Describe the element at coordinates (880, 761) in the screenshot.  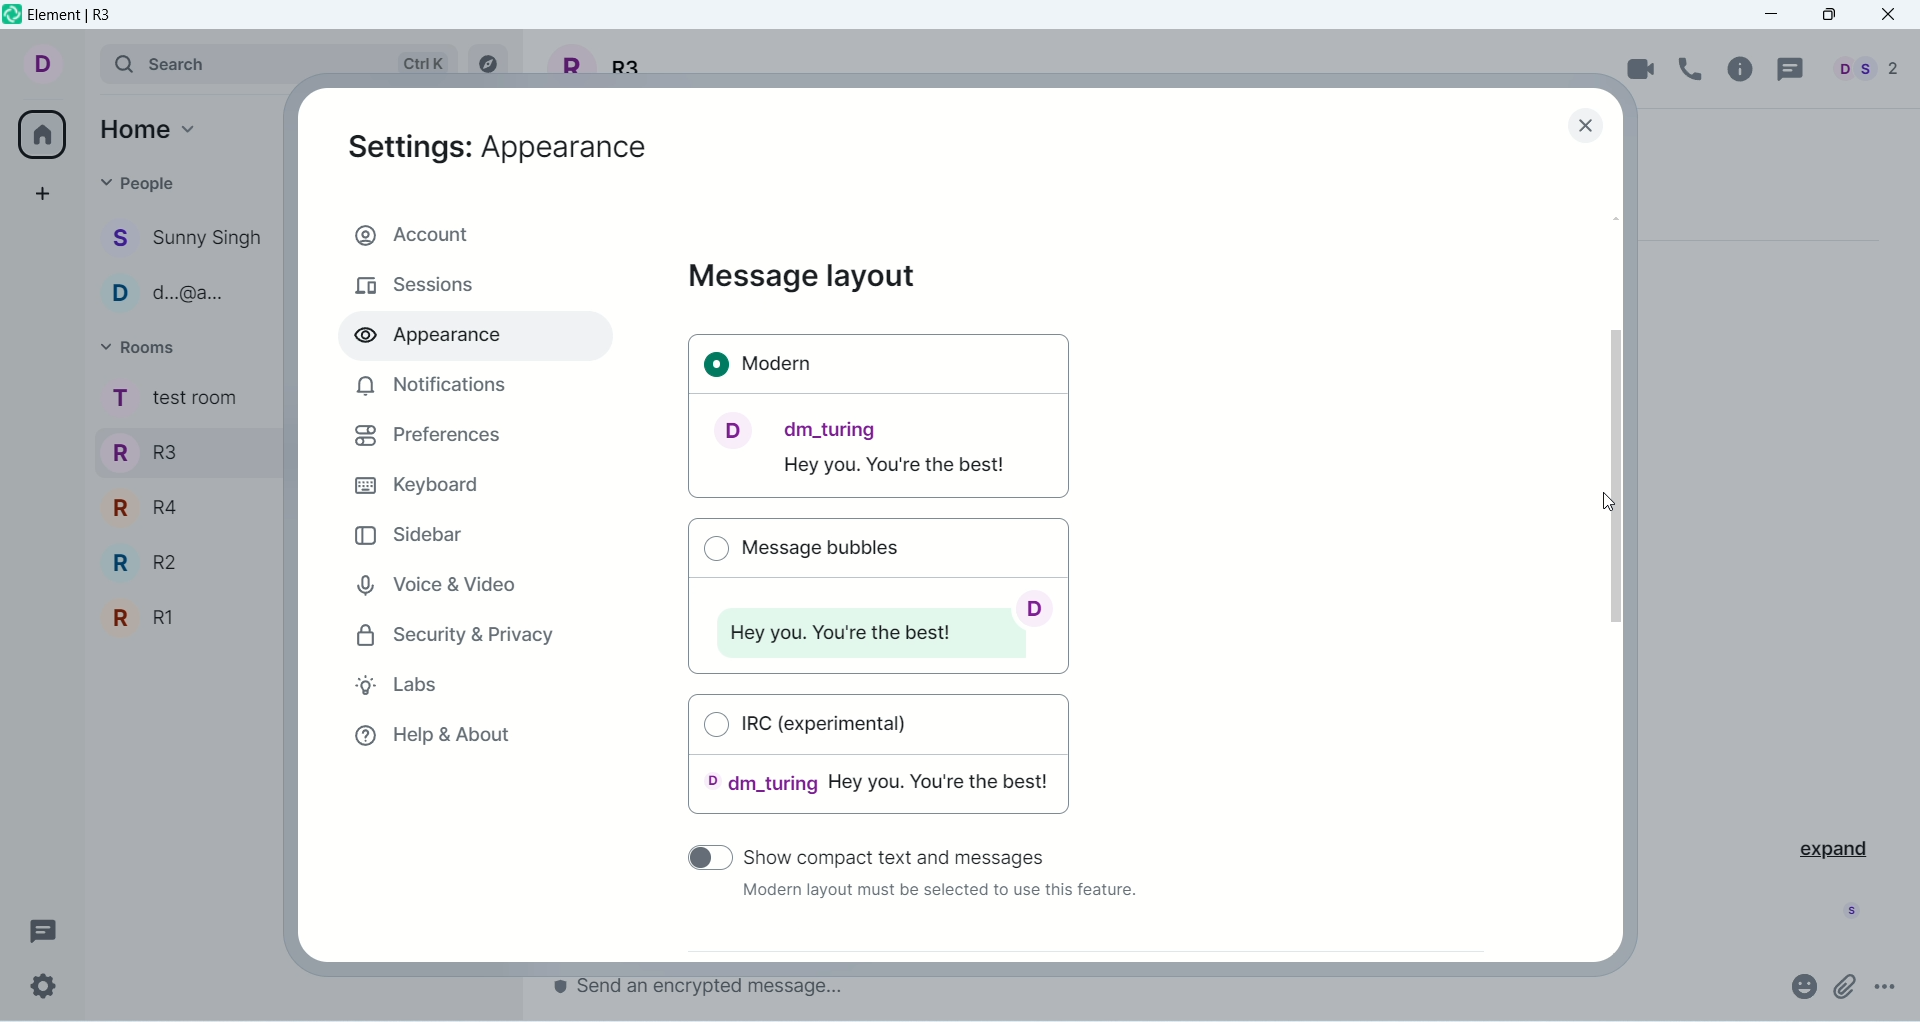
I see `IRC (experimental0` at that location.